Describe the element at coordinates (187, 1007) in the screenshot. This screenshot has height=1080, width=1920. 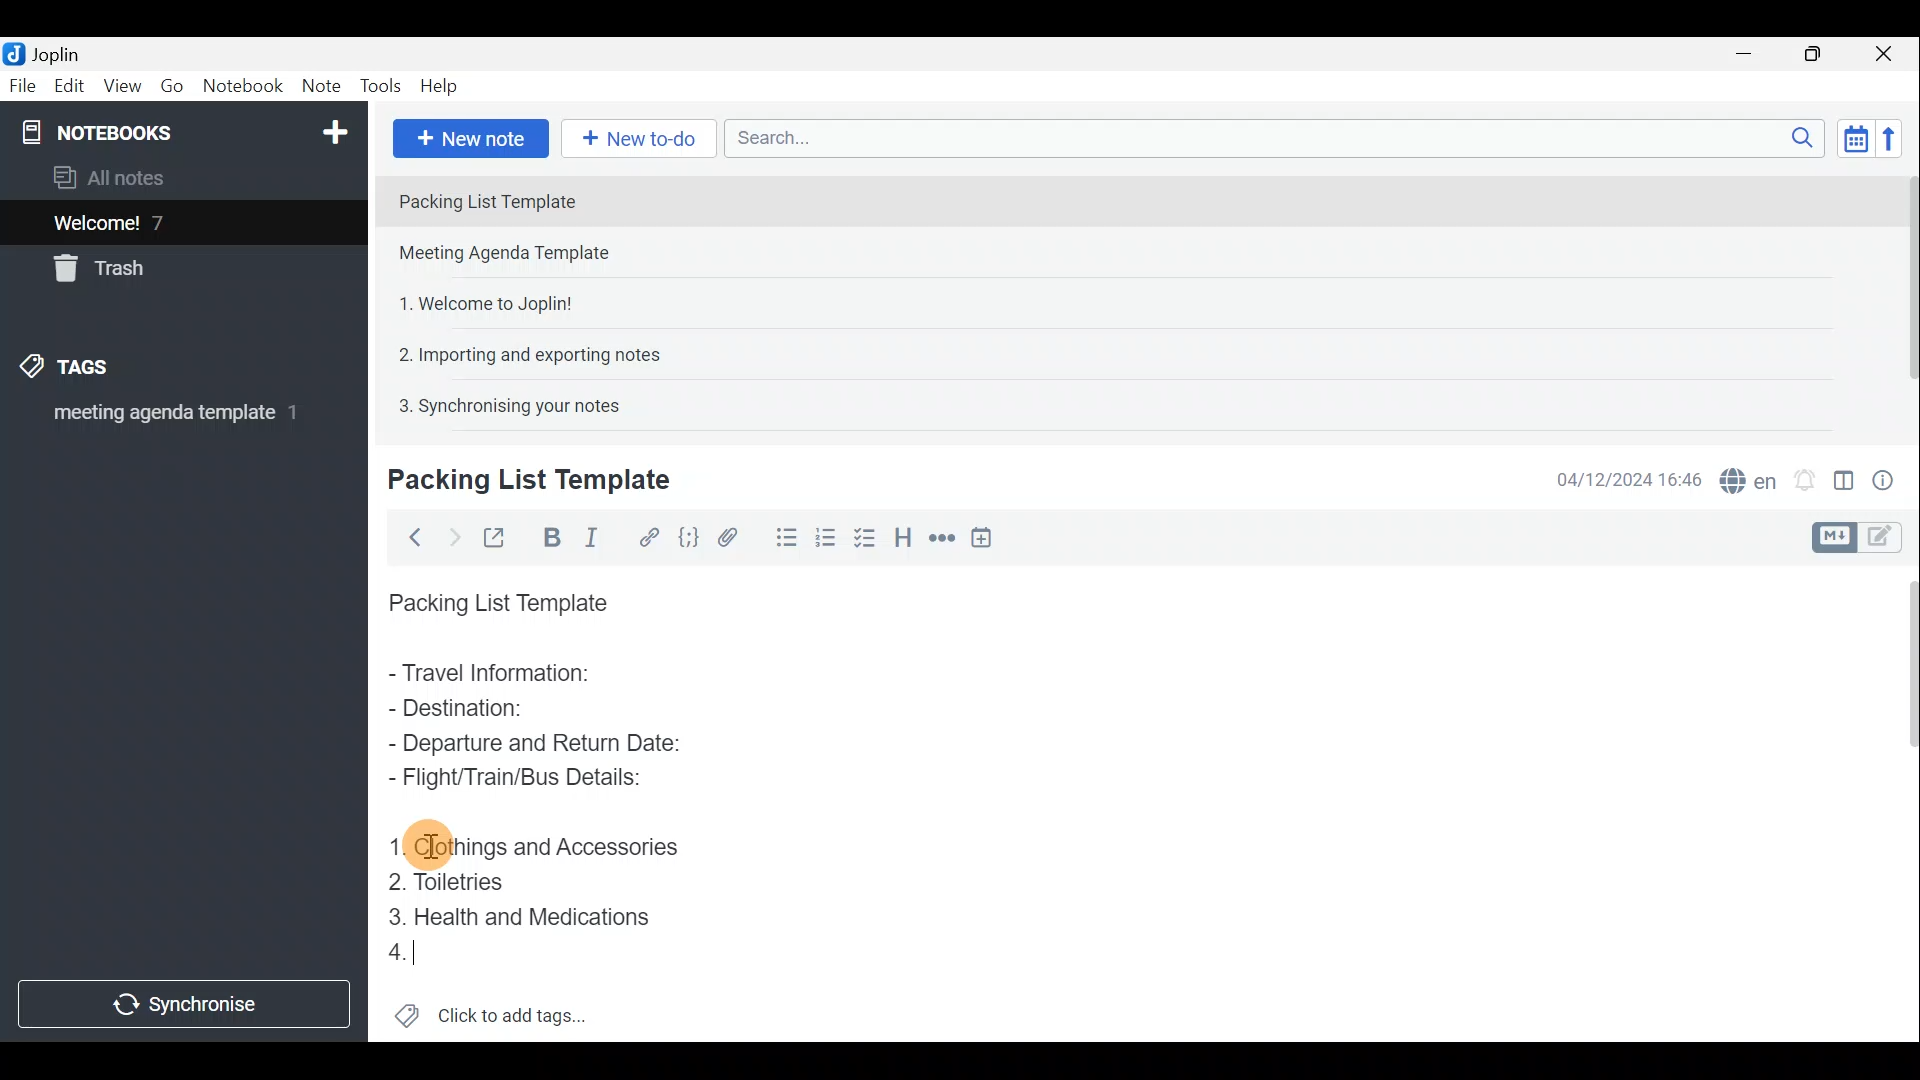
I see `Synchronise` at that location.